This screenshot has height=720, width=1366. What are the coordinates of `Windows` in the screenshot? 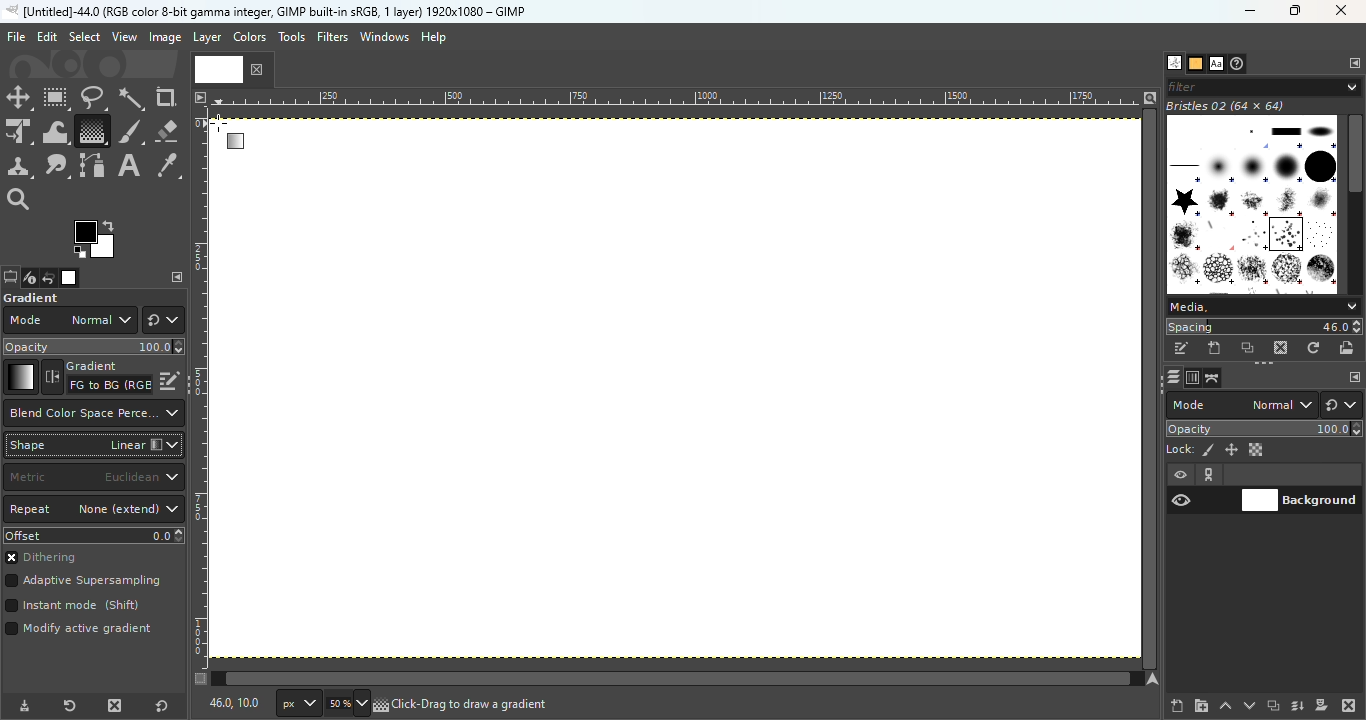 It's located at (384, 37).